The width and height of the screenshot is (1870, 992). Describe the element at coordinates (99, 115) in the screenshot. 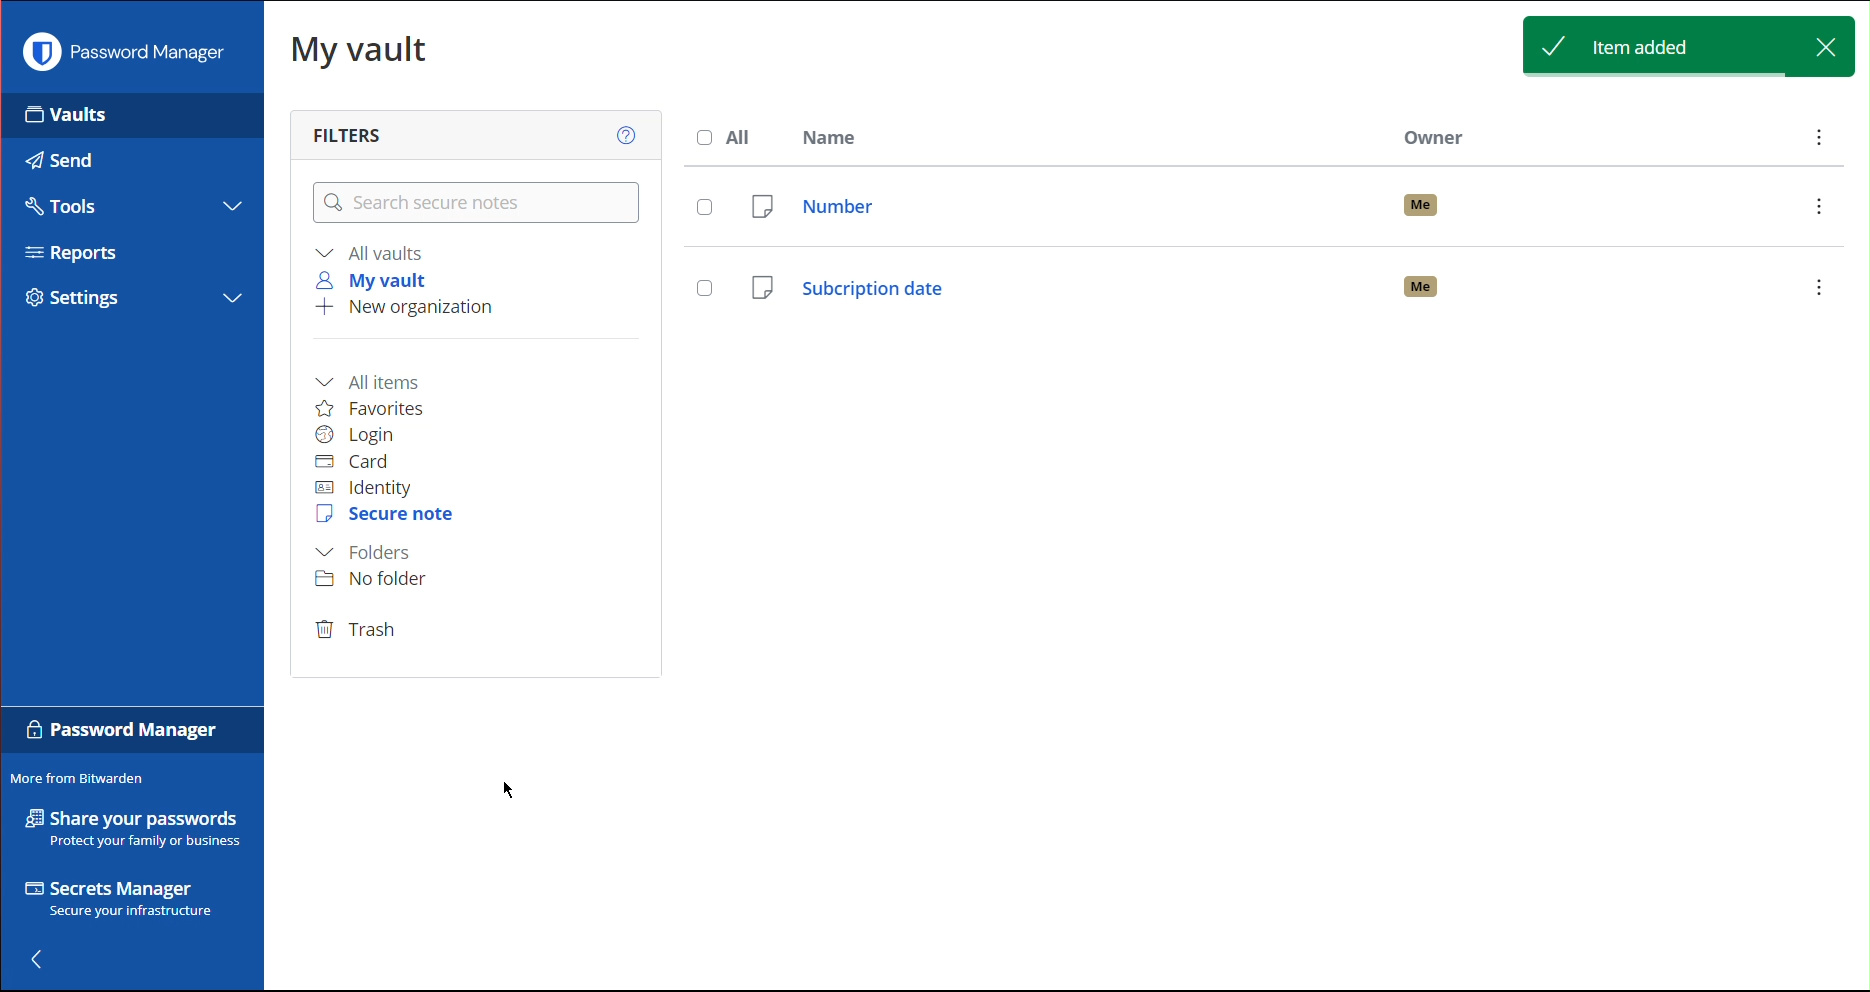

I see `Vaults` at that location.